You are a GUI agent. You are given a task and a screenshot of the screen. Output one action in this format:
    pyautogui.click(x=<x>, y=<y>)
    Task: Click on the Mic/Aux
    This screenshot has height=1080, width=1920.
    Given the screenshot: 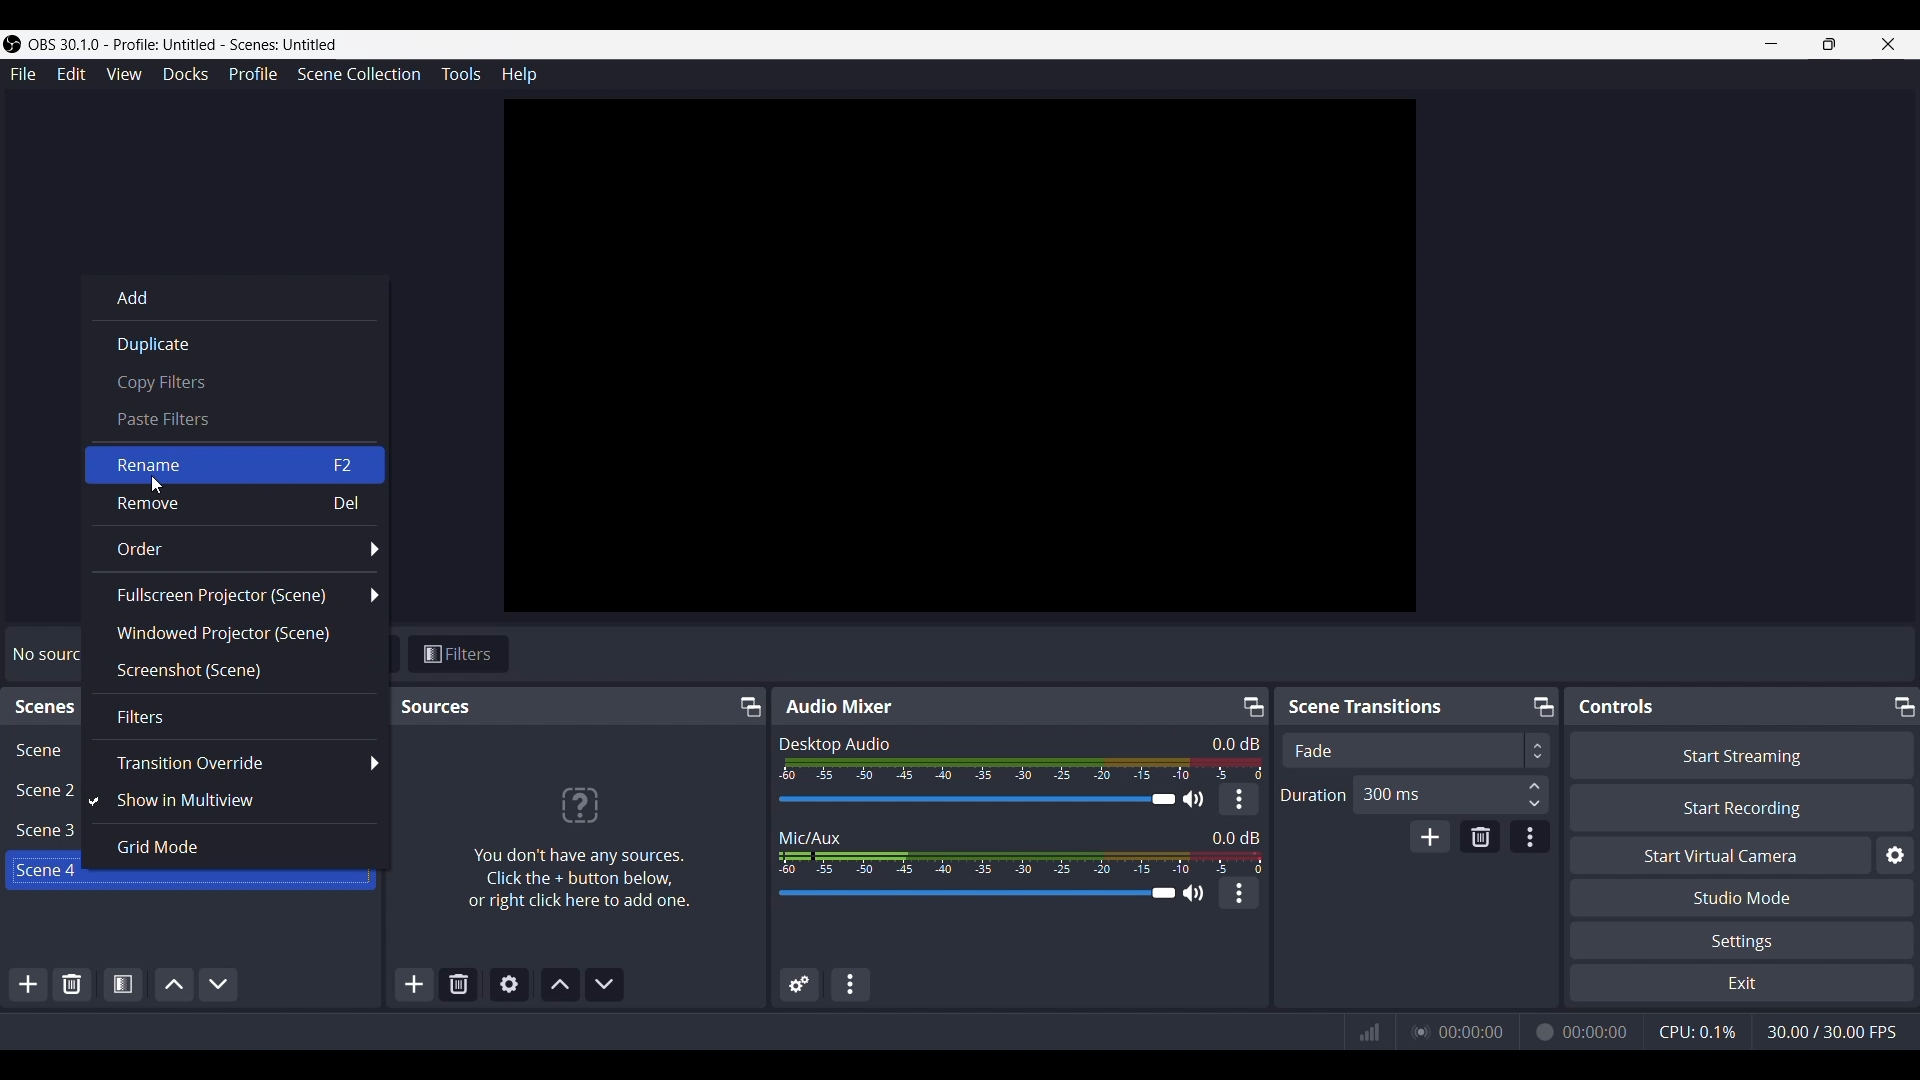 What is the action you would take?
    pyautogui.click(x=810, y=836)
    